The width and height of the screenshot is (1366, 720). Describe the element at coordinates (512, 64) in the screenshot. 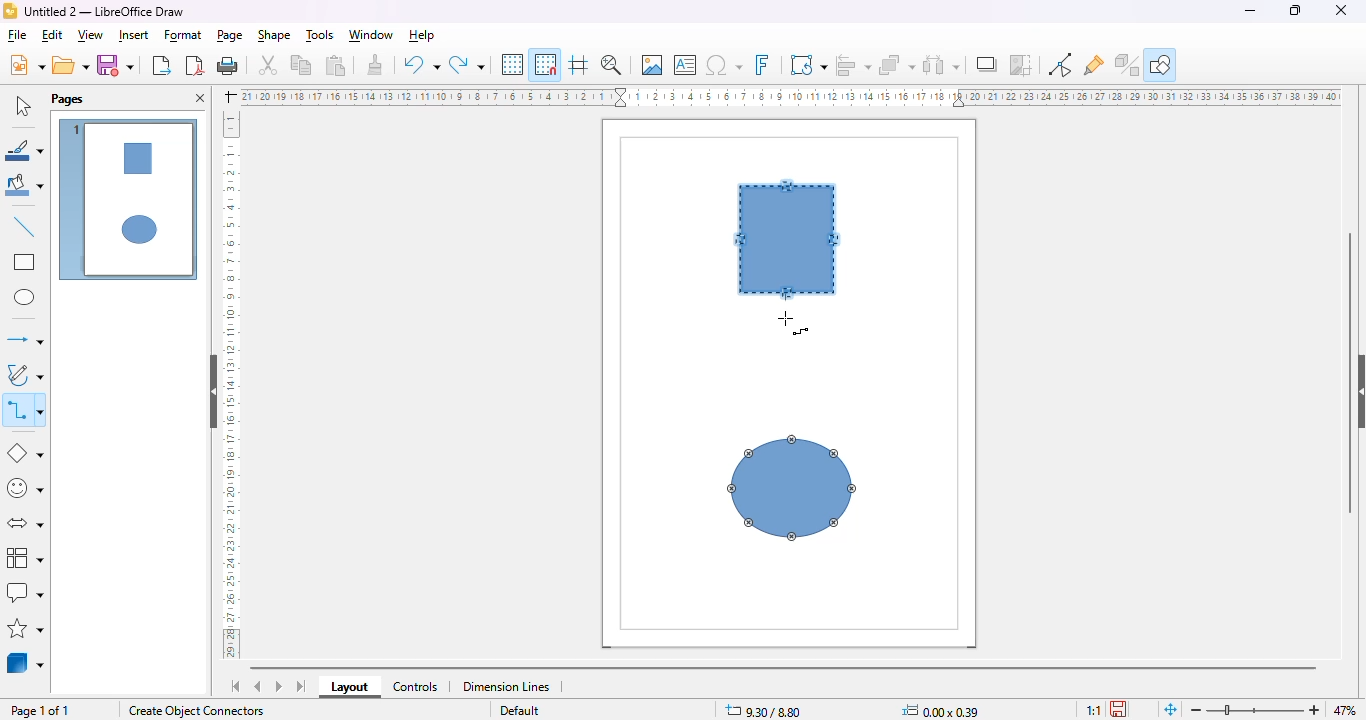

I see `display grid` at that location.